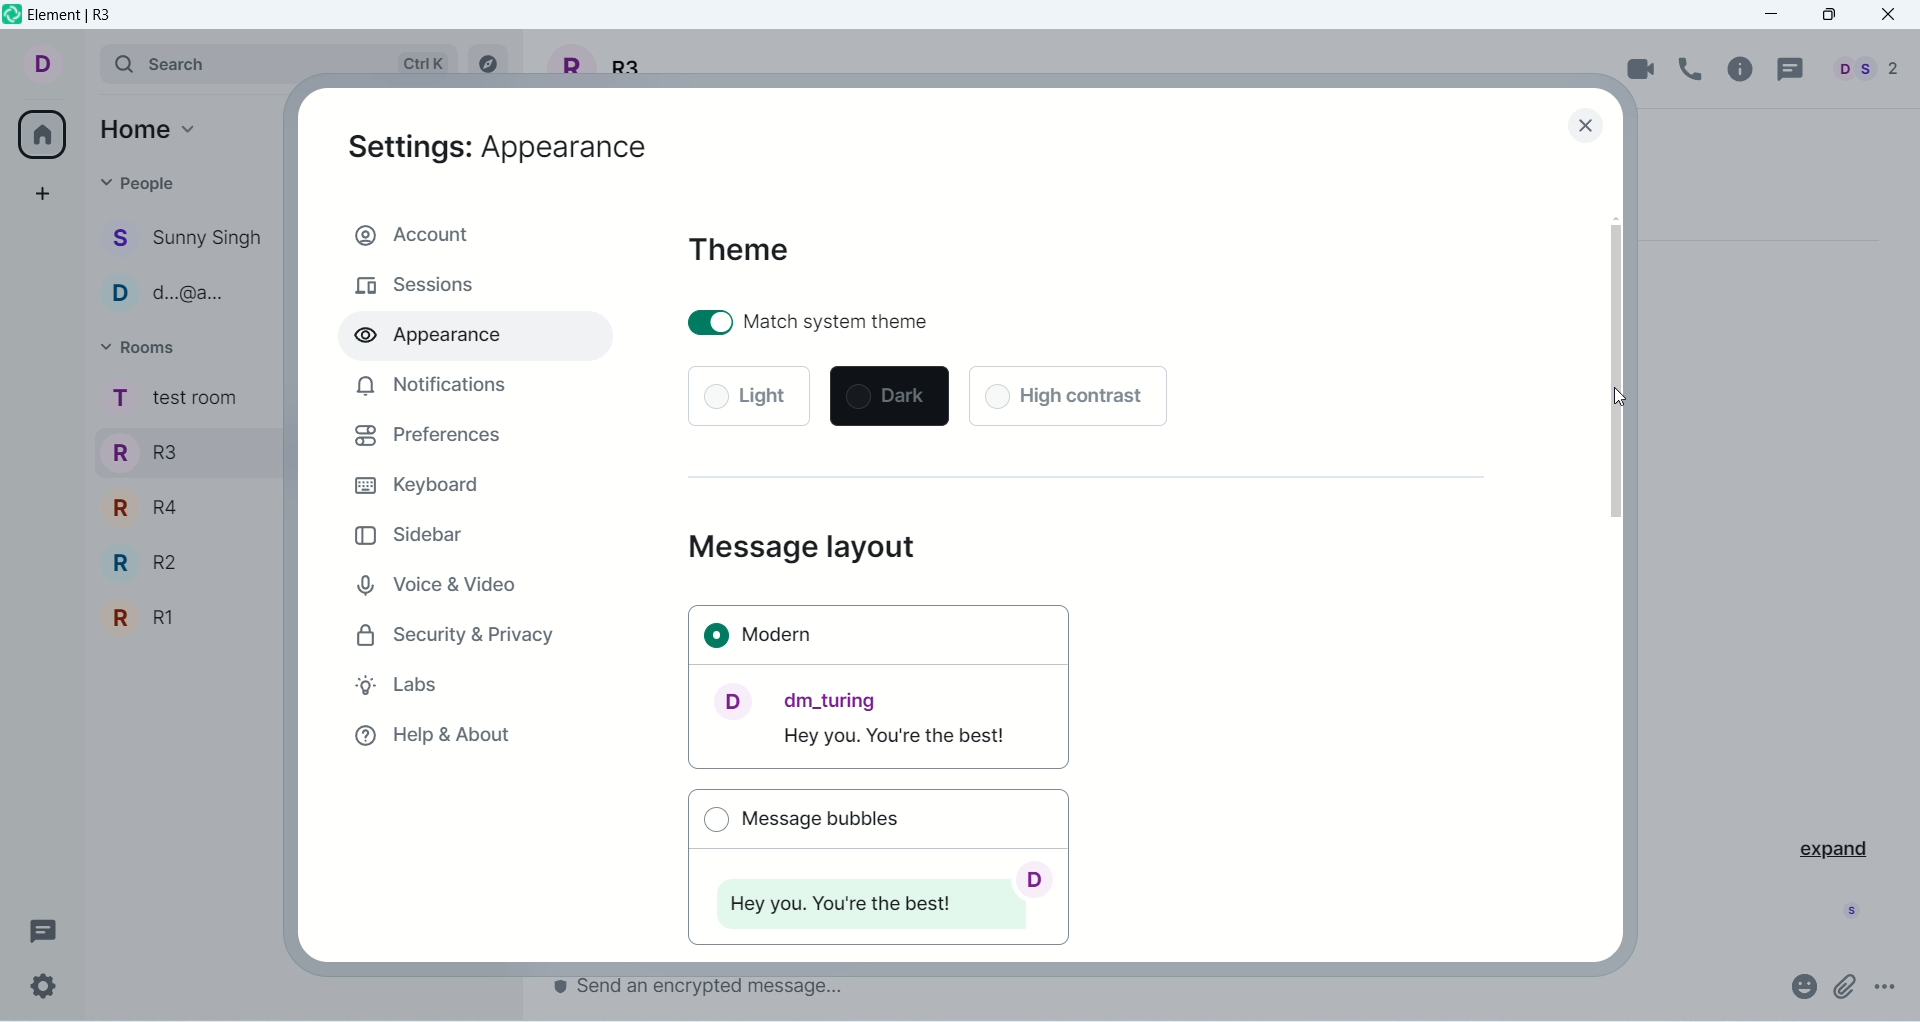 The image size is (1920, 1022). I want to click on attachment, so click(1846, 986).